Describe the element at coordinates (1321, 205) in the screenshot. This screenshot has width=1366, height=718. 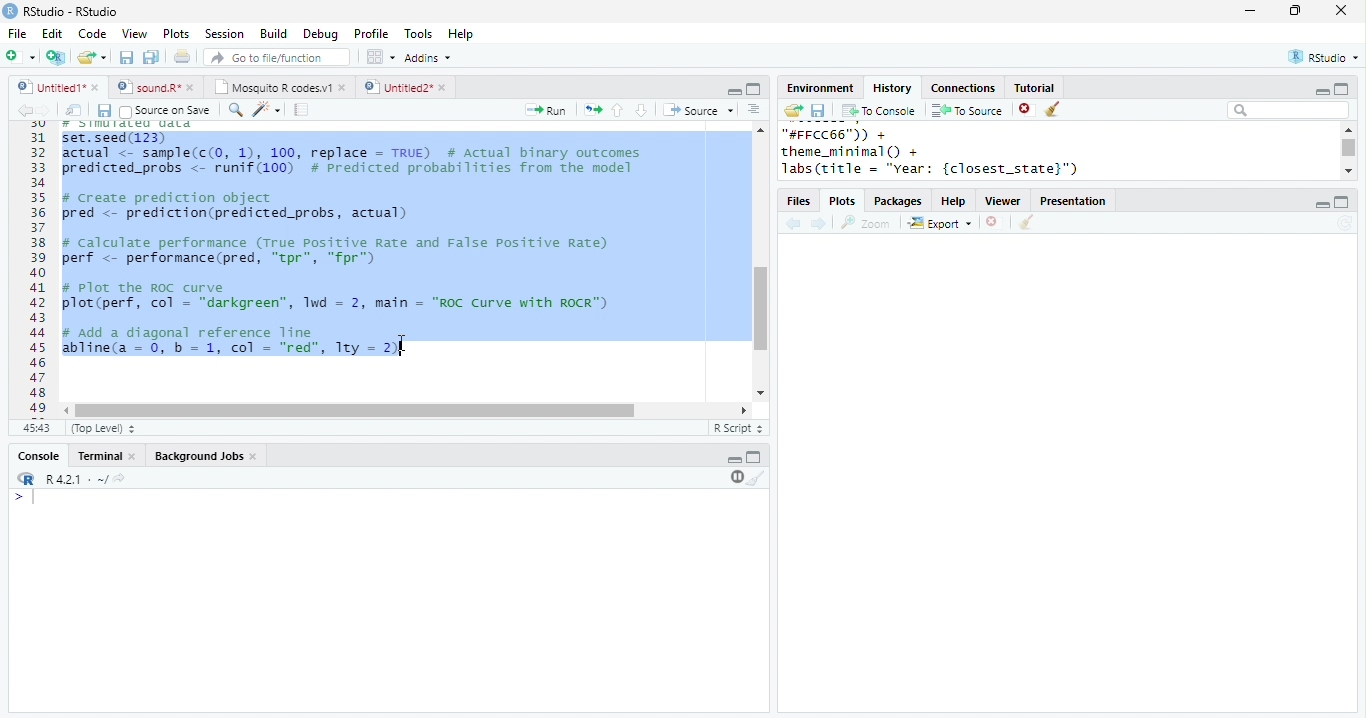
I see `minimize` at that location.